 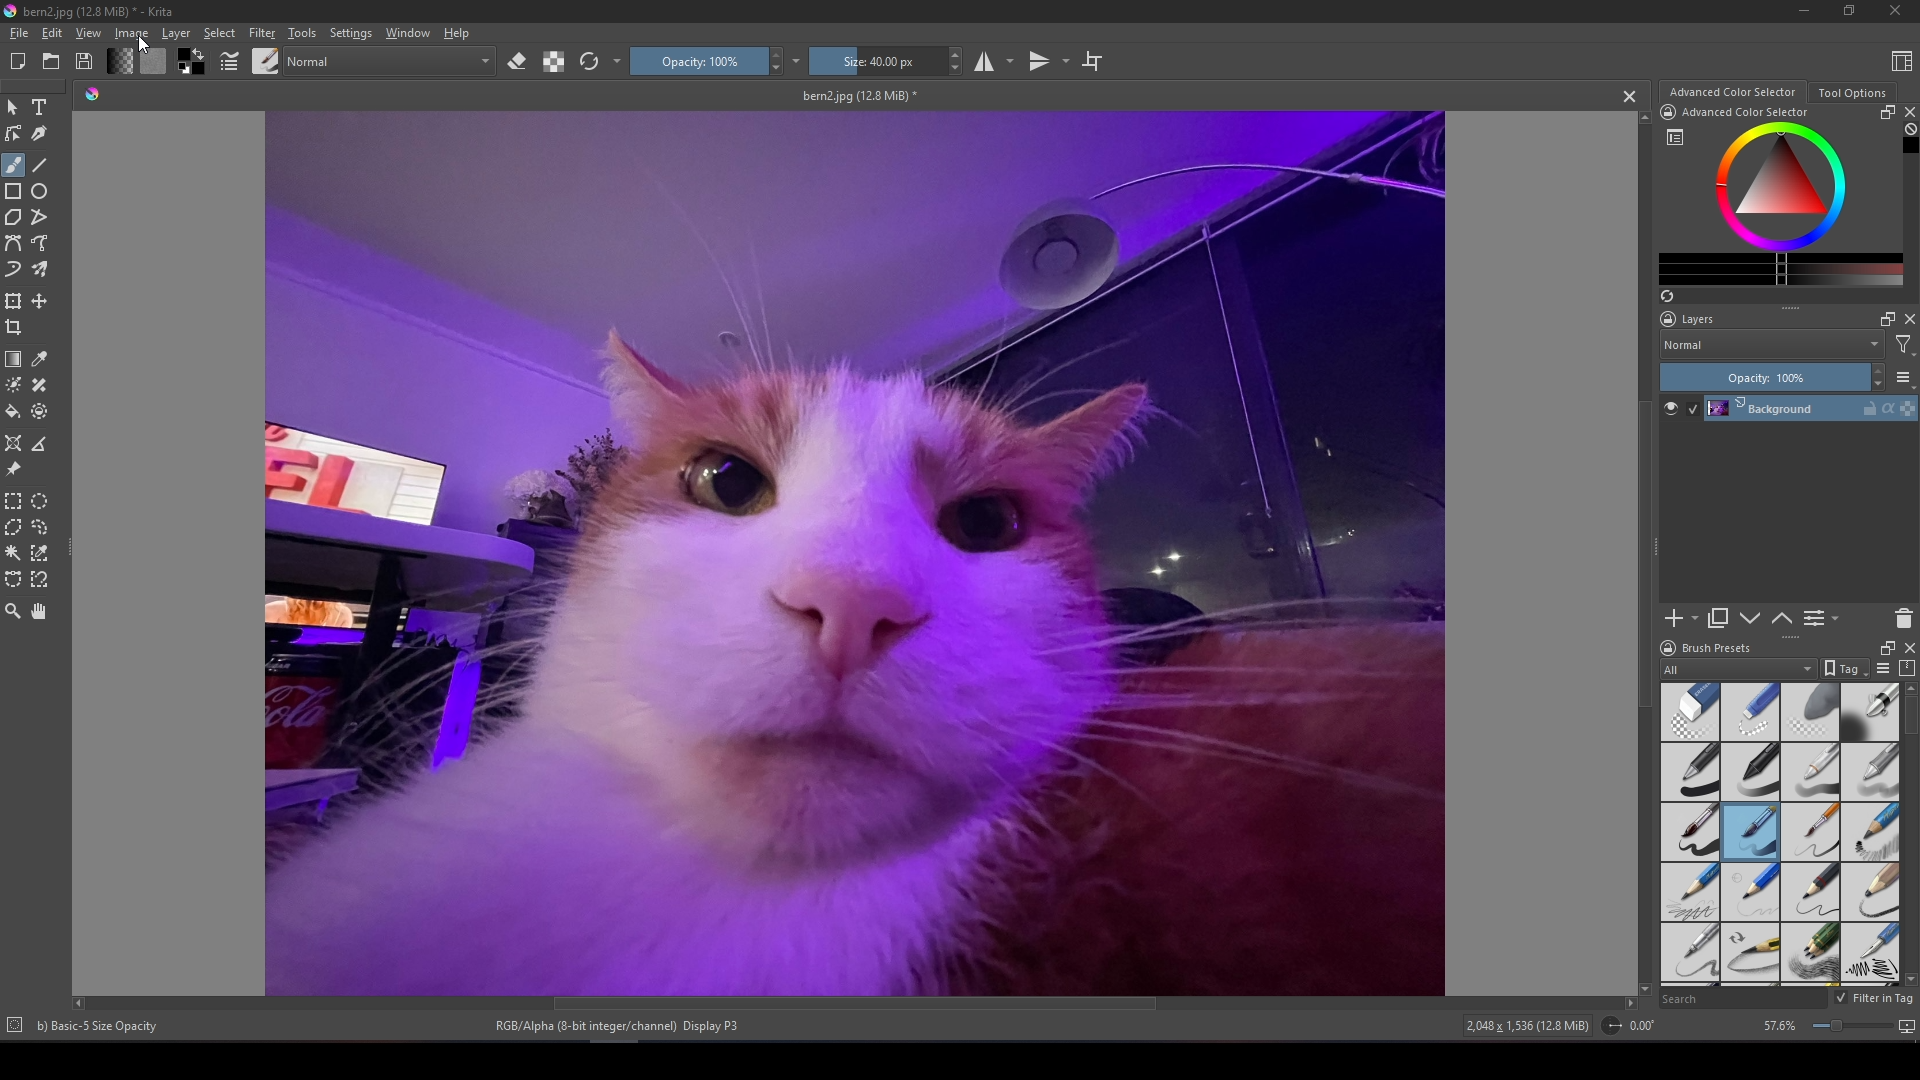 I want to click on Freehand selection tool, so click(x=39, y=528).